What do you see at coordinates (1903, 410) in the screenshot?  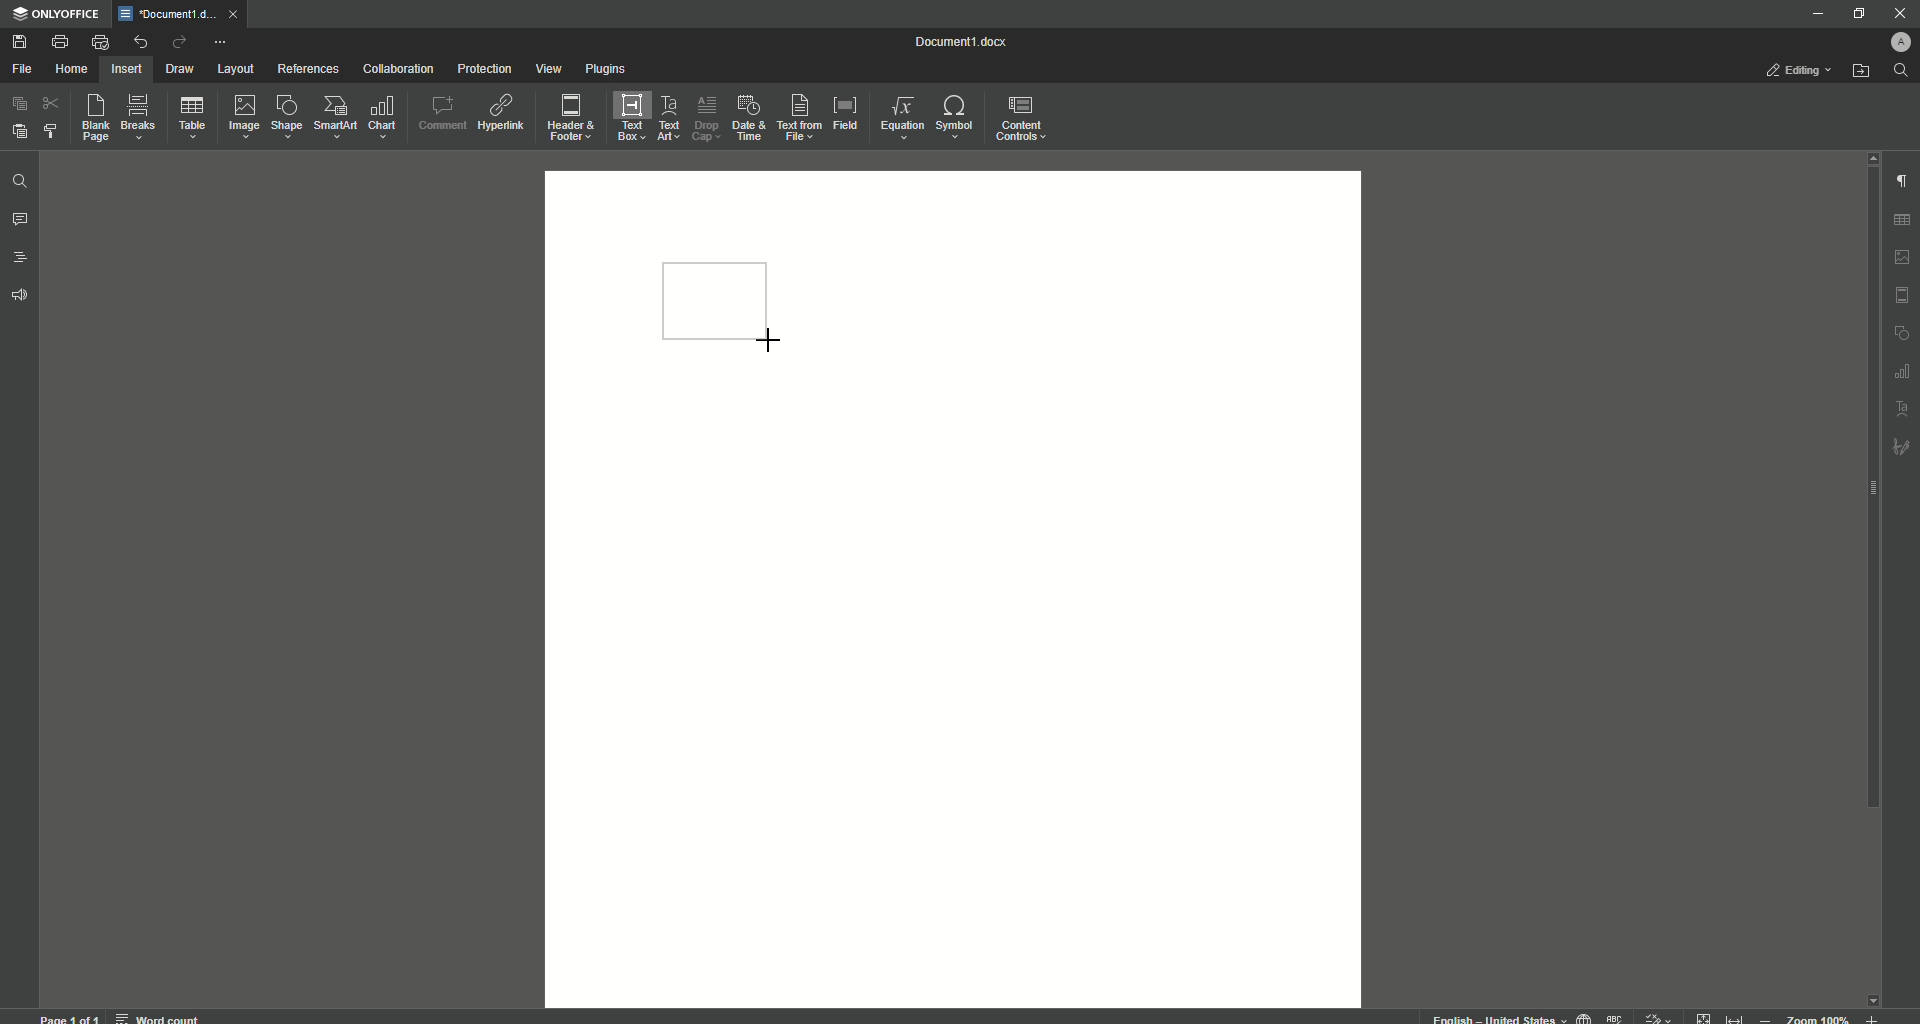 I see `text art` at bounding box center [1903, 410].